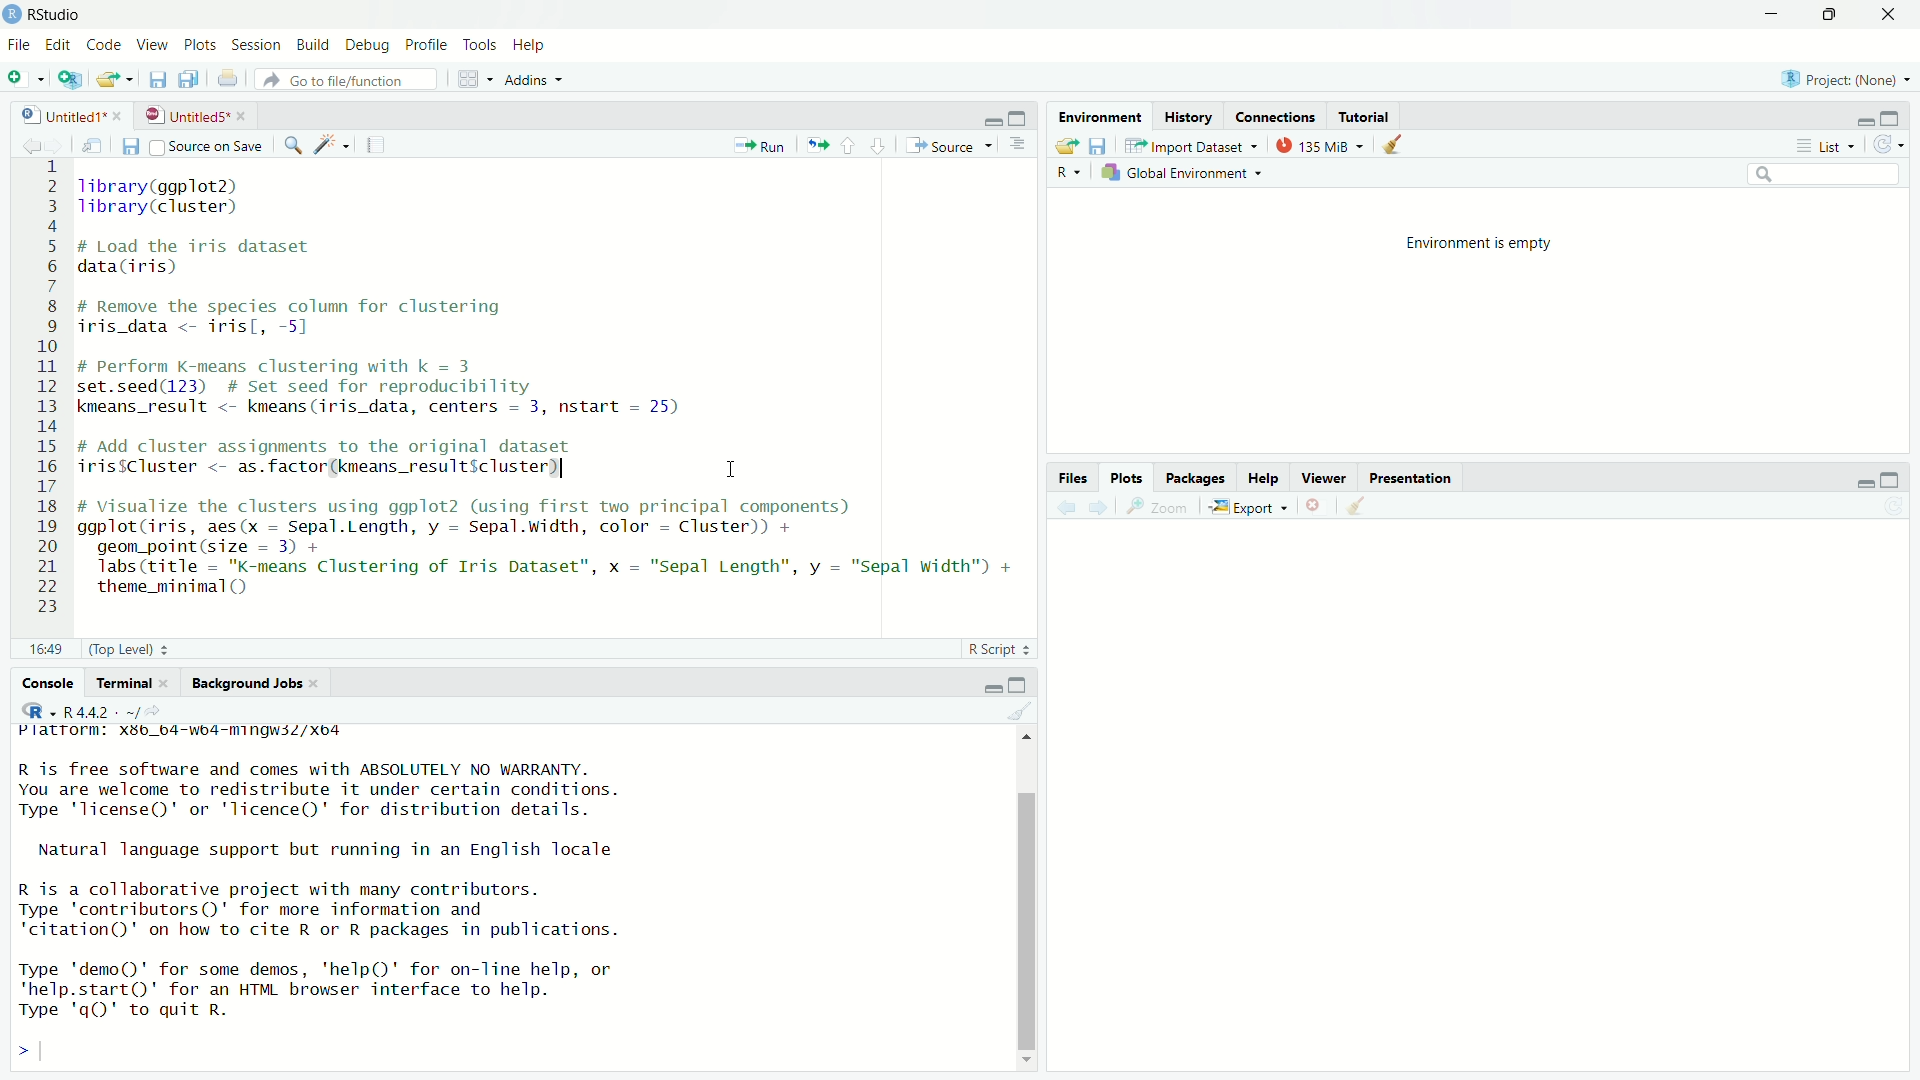  Describe the element at coordinates (58, 46) in the screenshot. I see `edit` at that location.